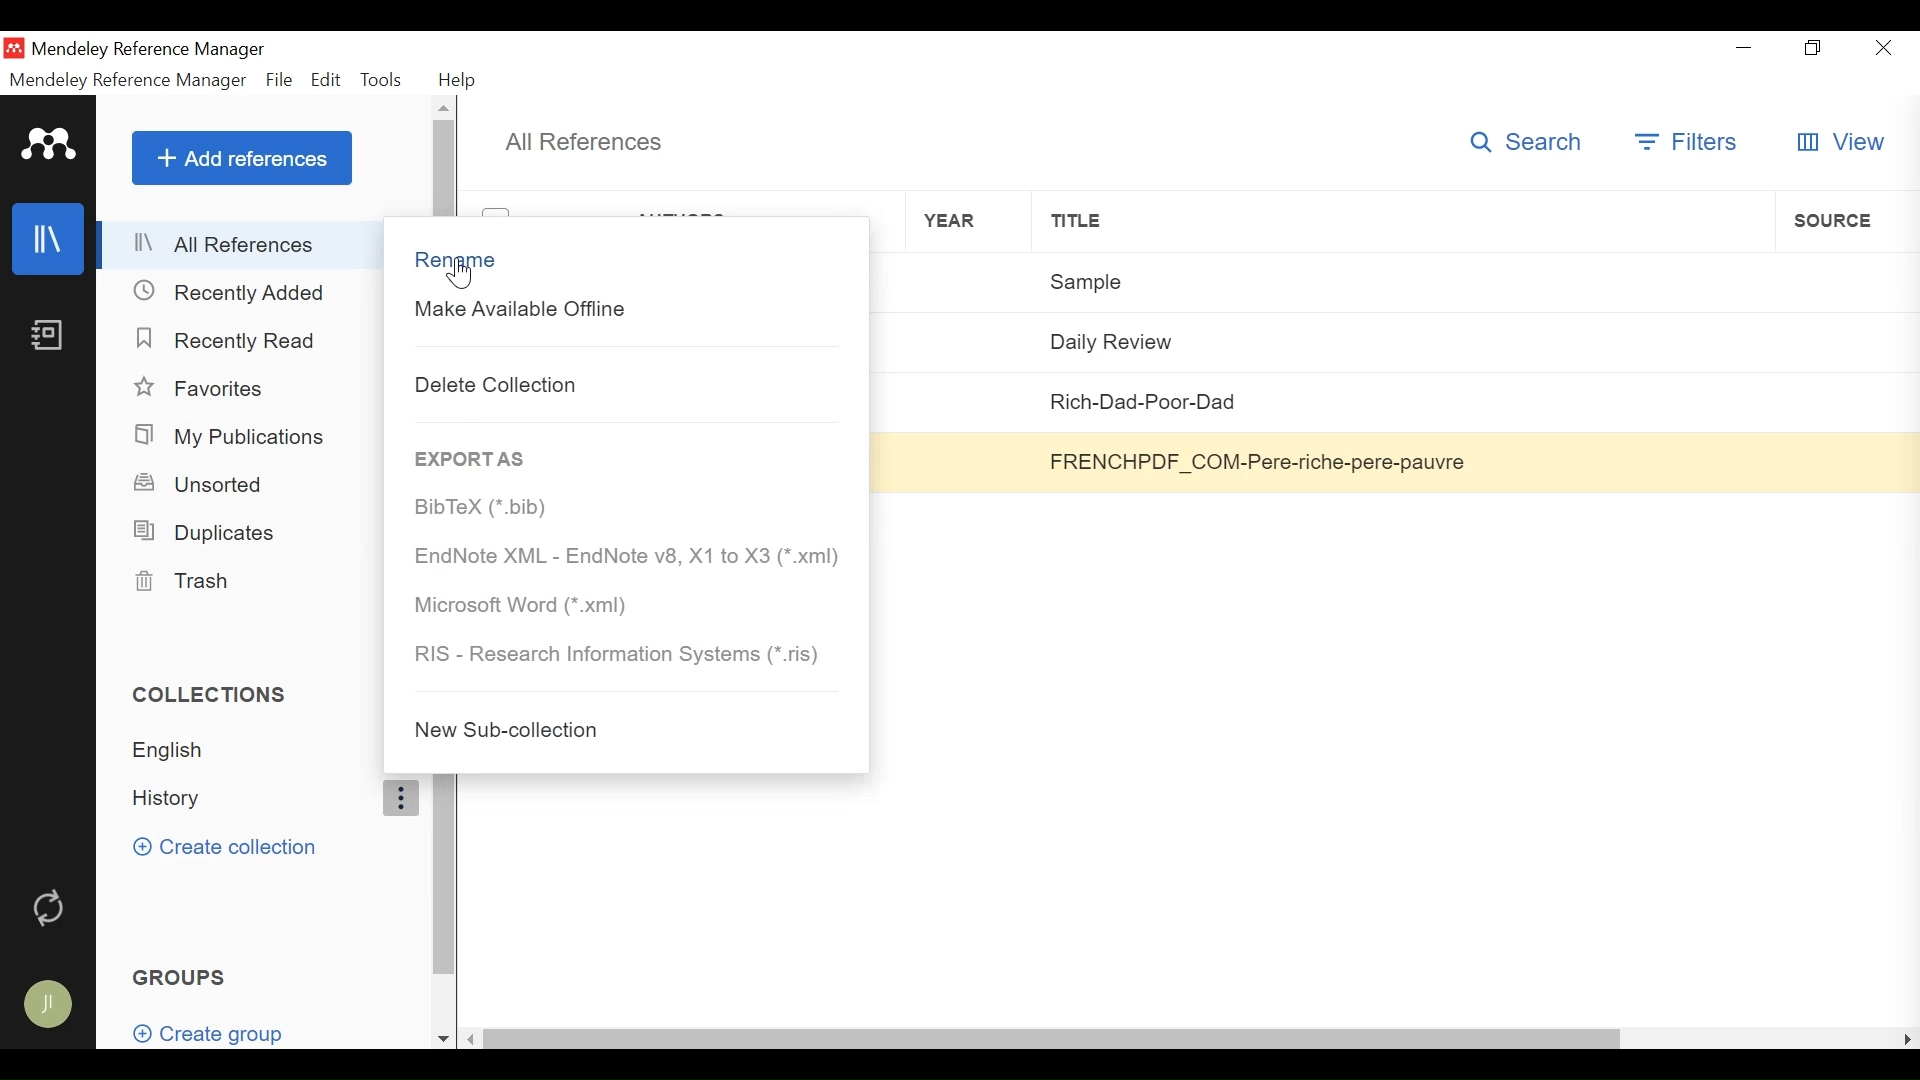  Describe the element at coordinates (188, 582) in the screenshot. I see `Trash` at that location.